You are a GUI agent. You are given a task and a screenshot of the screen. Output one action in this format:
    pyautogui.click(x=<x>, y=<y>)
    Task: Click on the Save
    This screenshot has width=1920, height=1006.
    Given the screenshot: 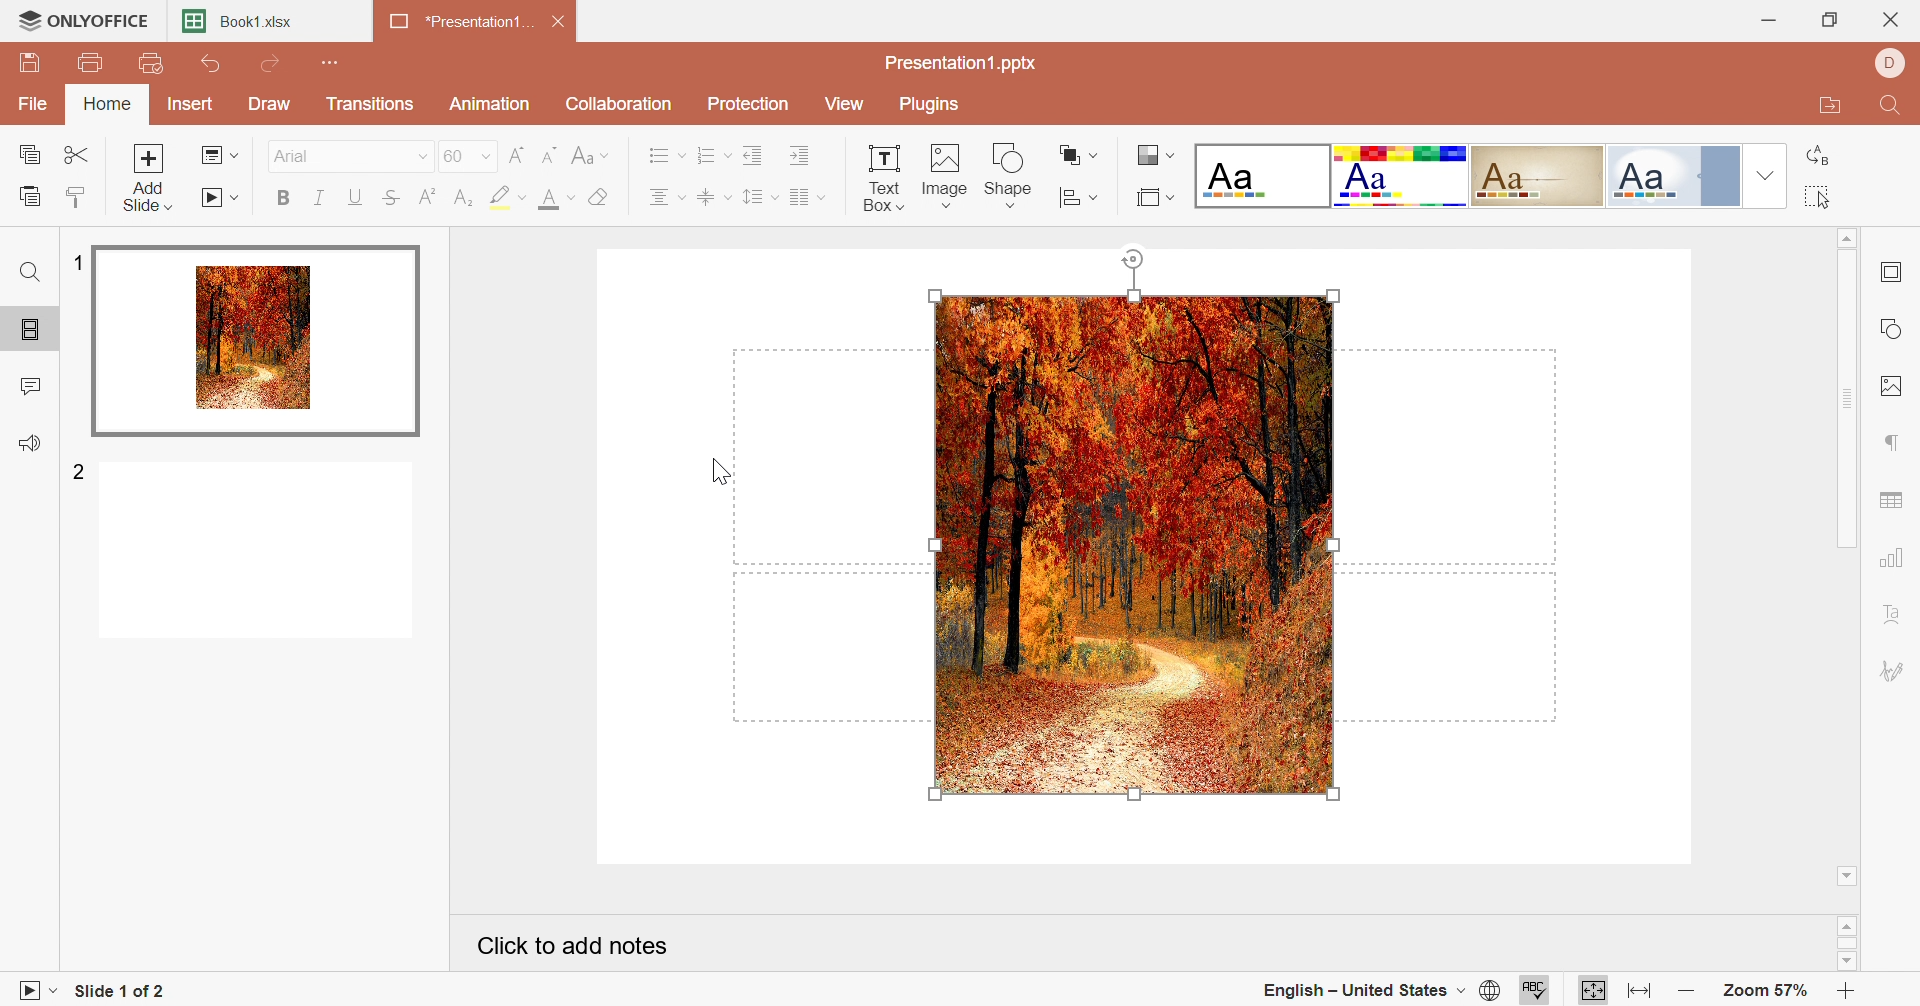 What is the action you would take?
    pyautogui.click(x=33, y=66)
    